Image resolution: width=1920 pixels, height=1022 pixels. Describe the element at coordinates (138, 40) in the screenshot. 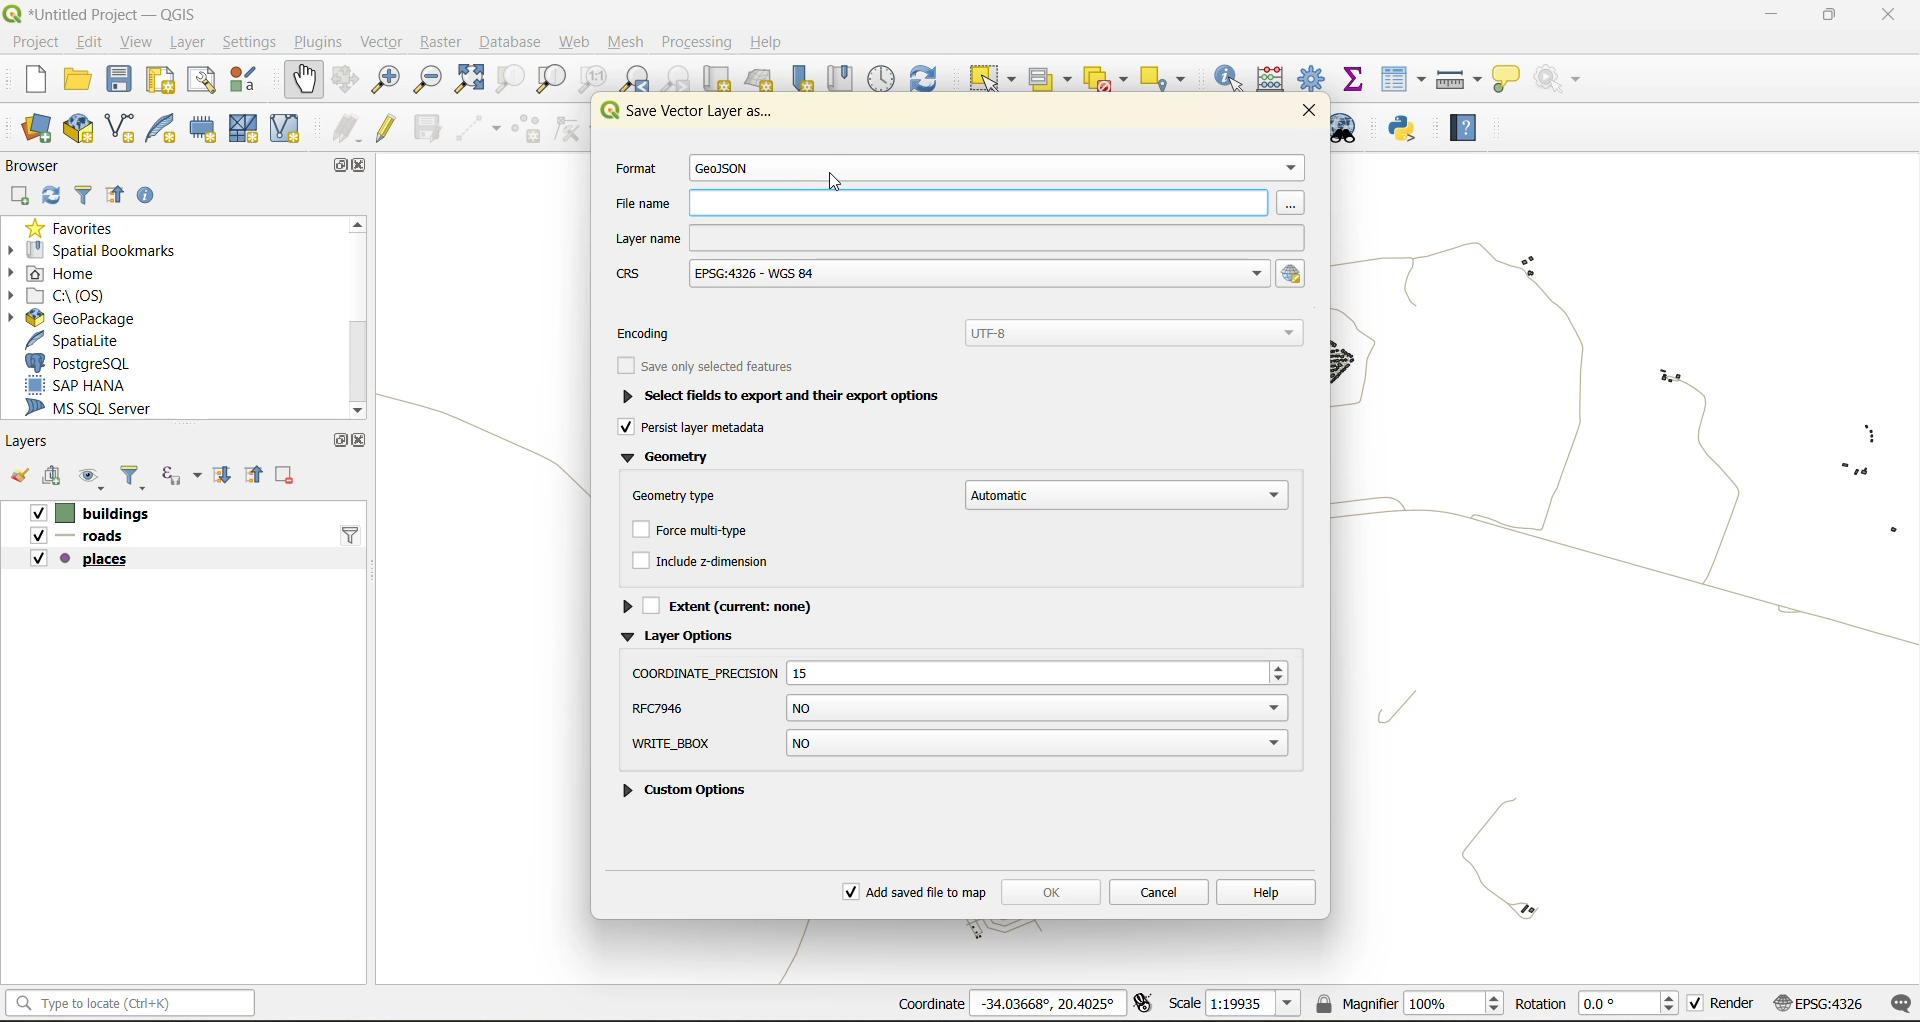

I see `view` at that location.